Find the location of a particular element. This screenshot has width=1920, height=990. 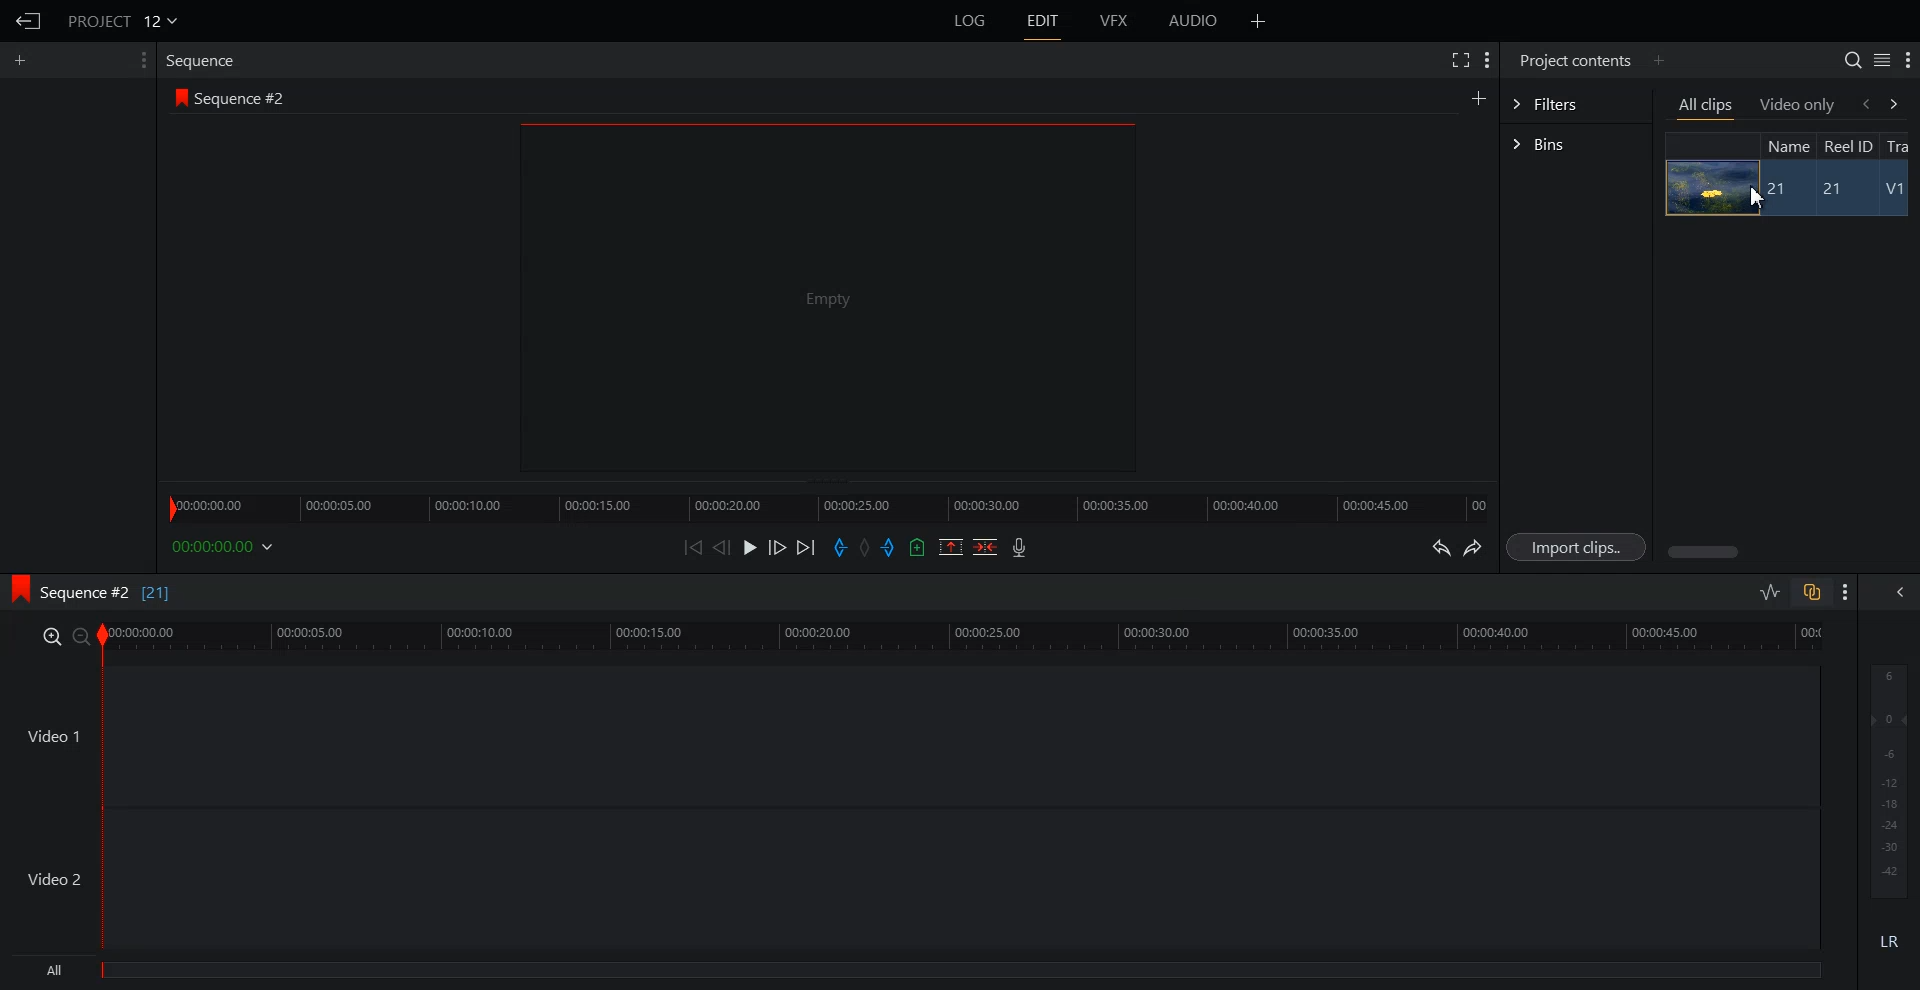

logo is located at coordinates (177, 97).